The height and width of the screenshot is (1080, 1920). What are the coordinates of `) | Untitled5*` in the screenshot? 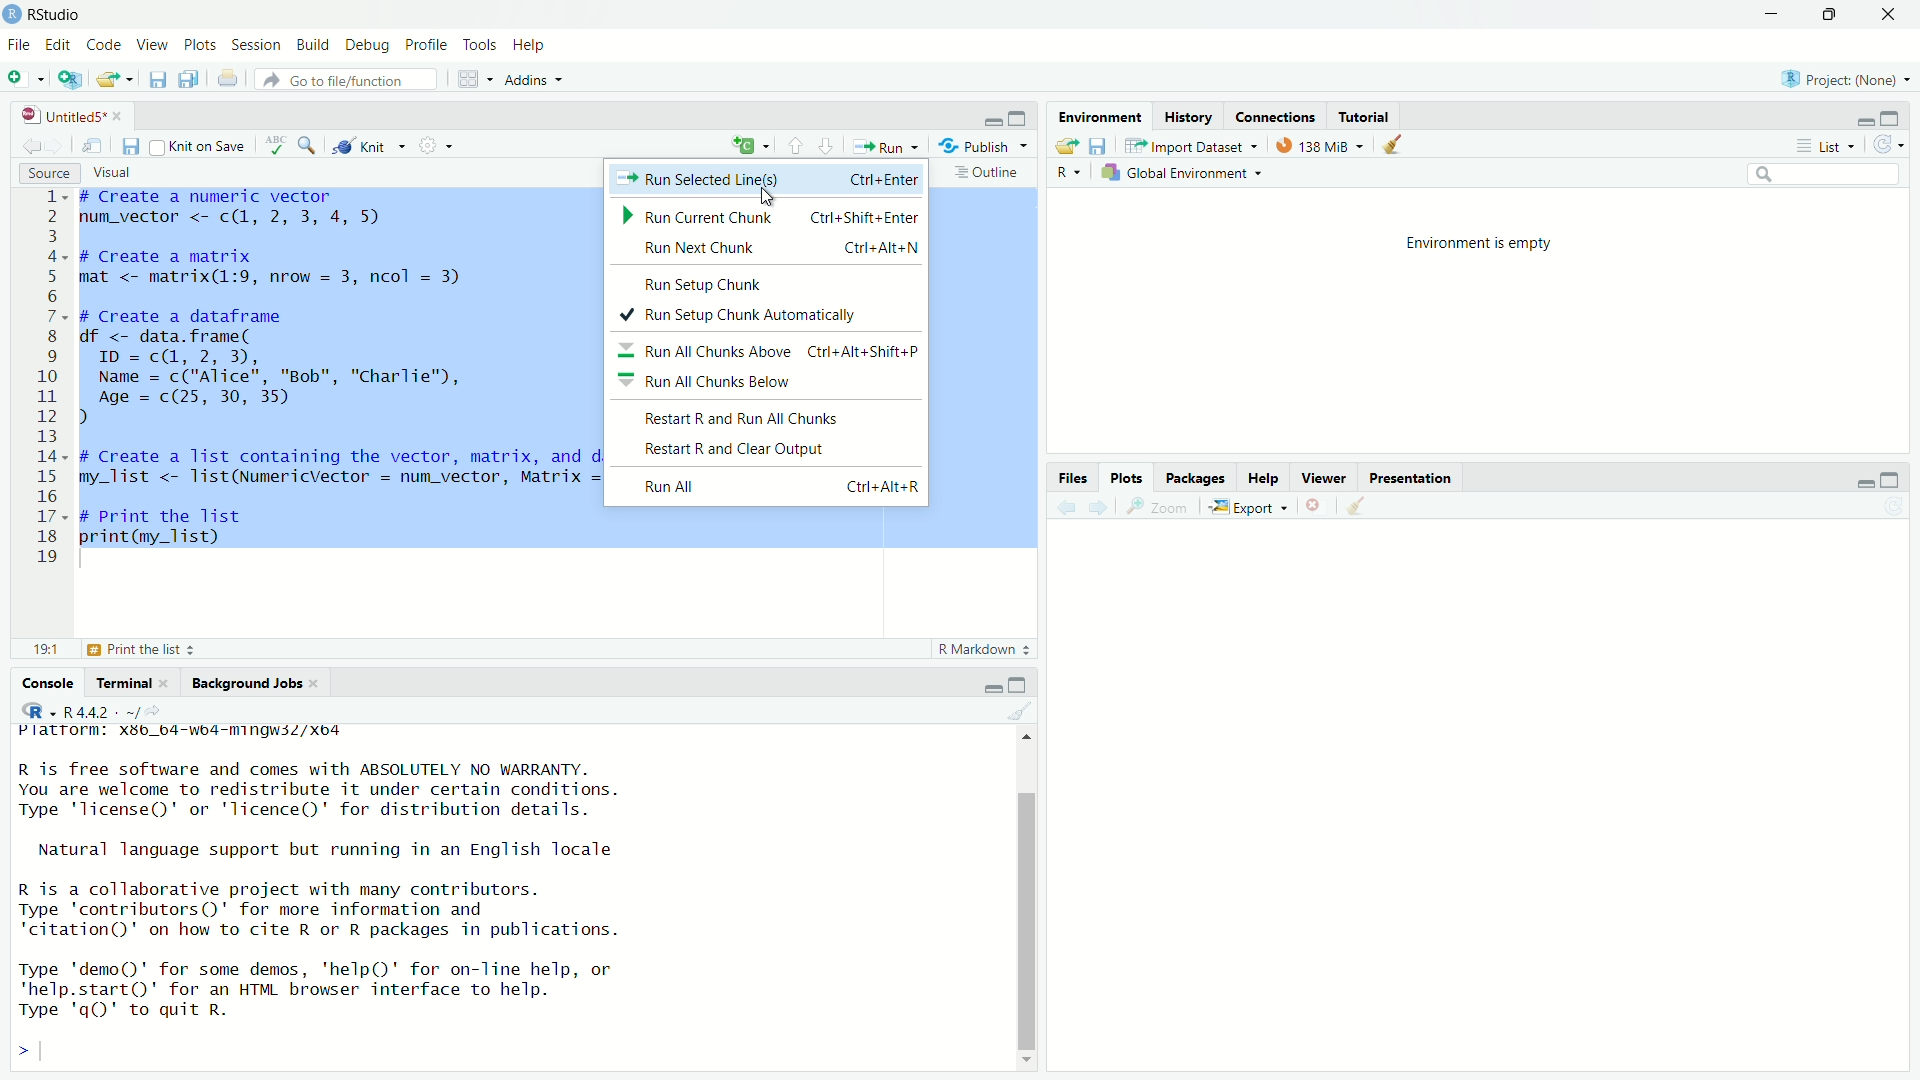 It's located at (70, 116).